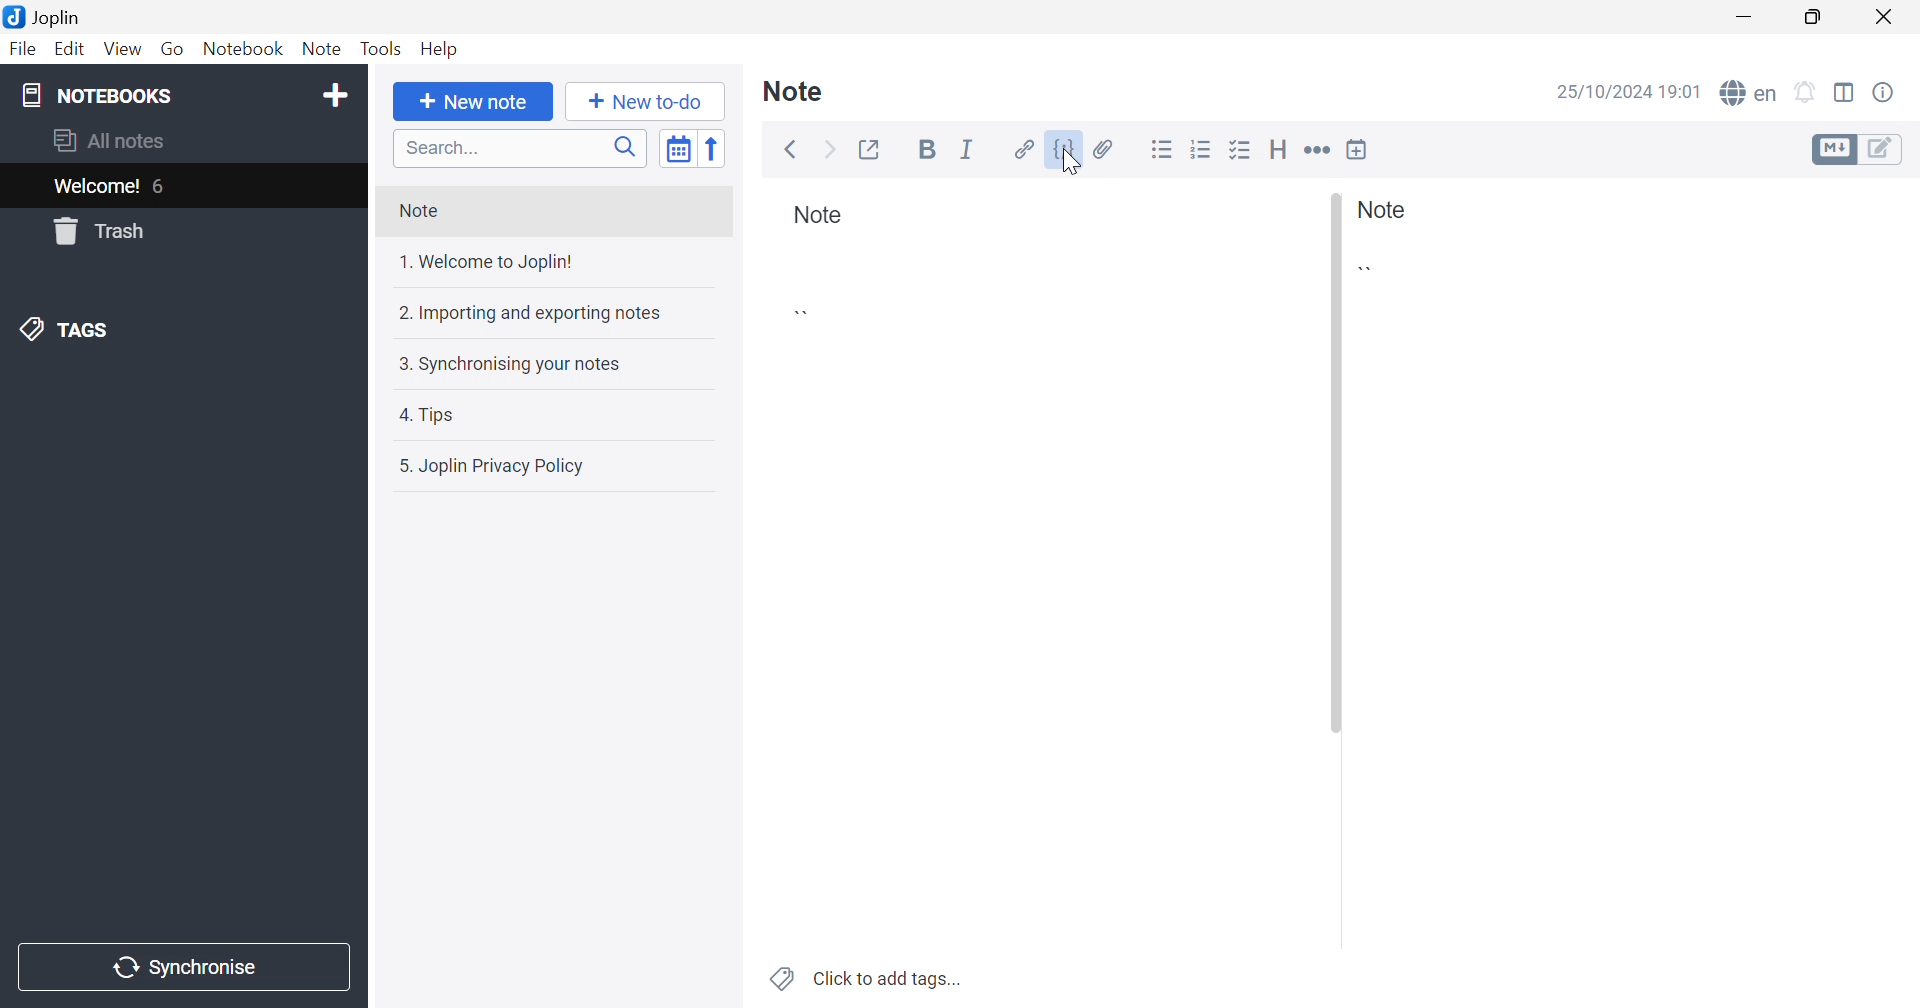  I want to click on + New to do, so click(644, 104).